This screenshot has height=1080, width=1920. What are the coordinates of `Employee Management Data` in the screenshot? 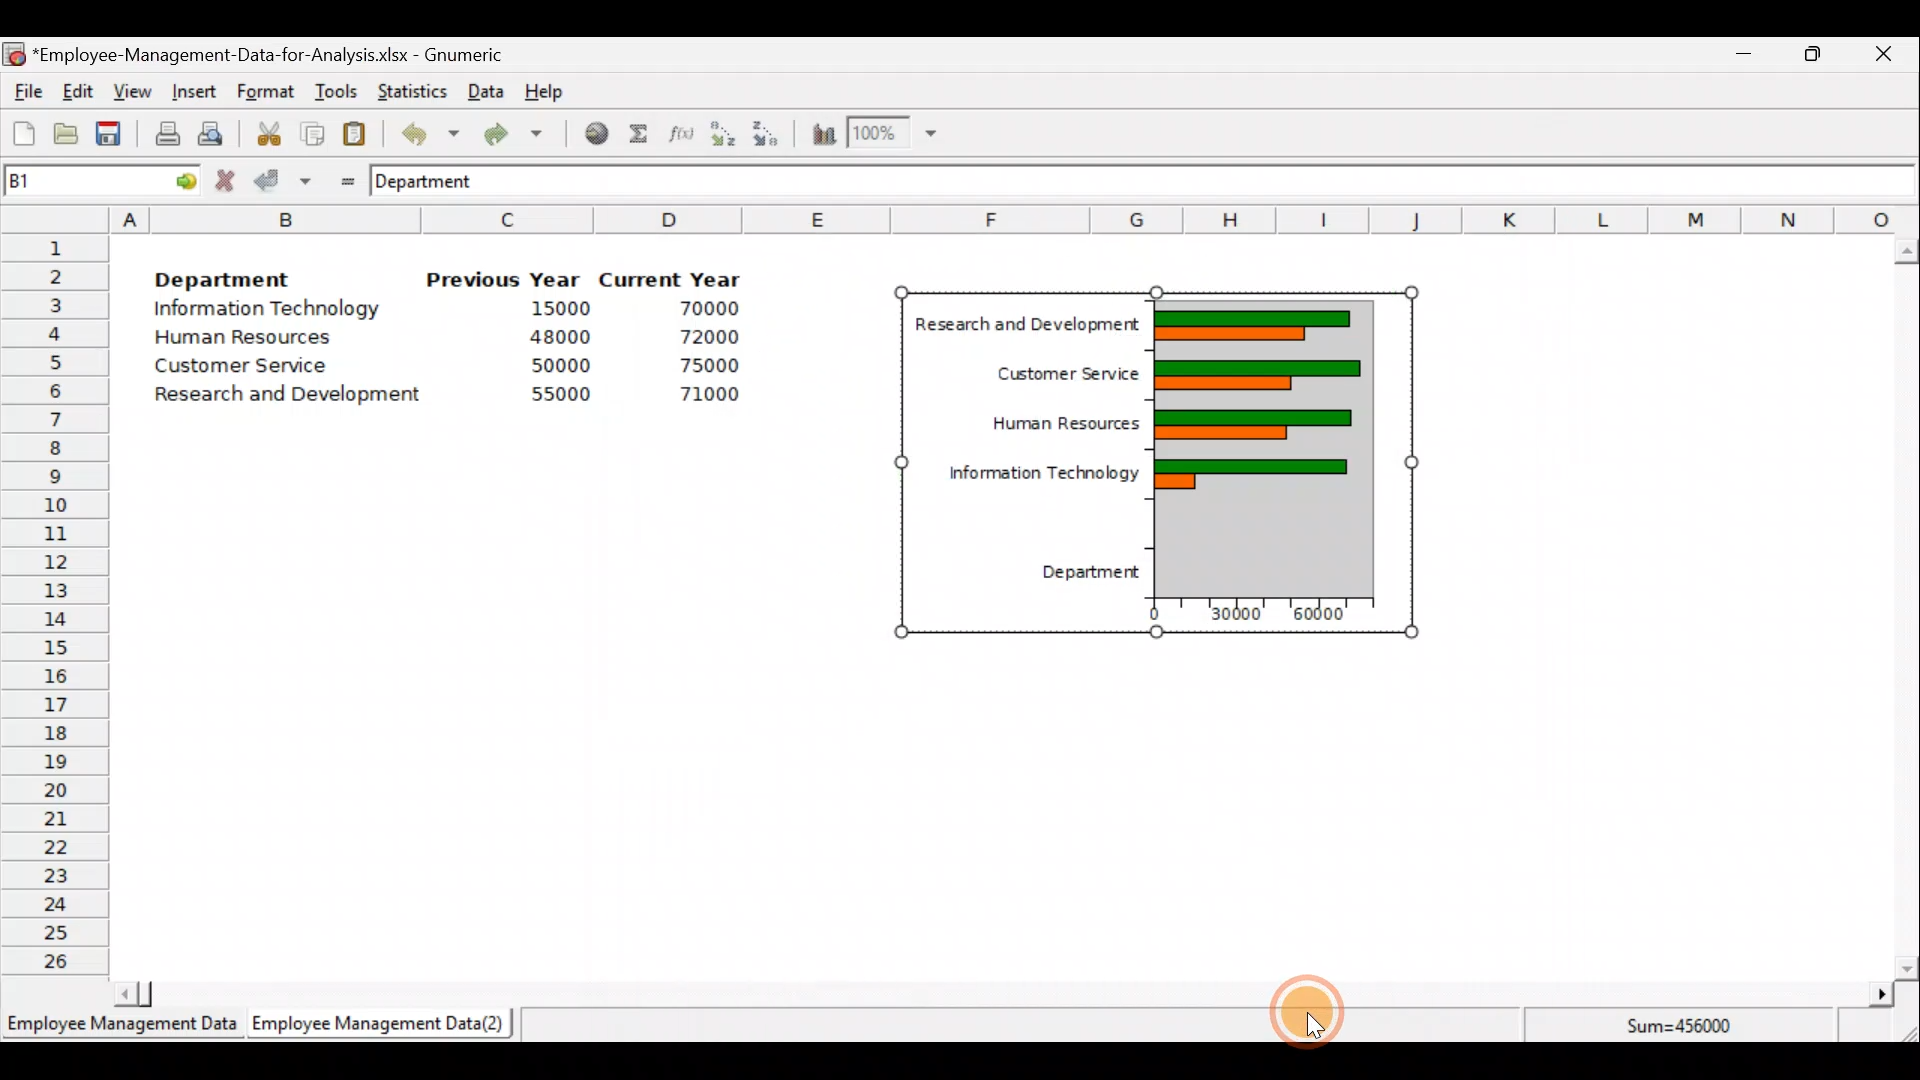 It's located at (120, 1030).